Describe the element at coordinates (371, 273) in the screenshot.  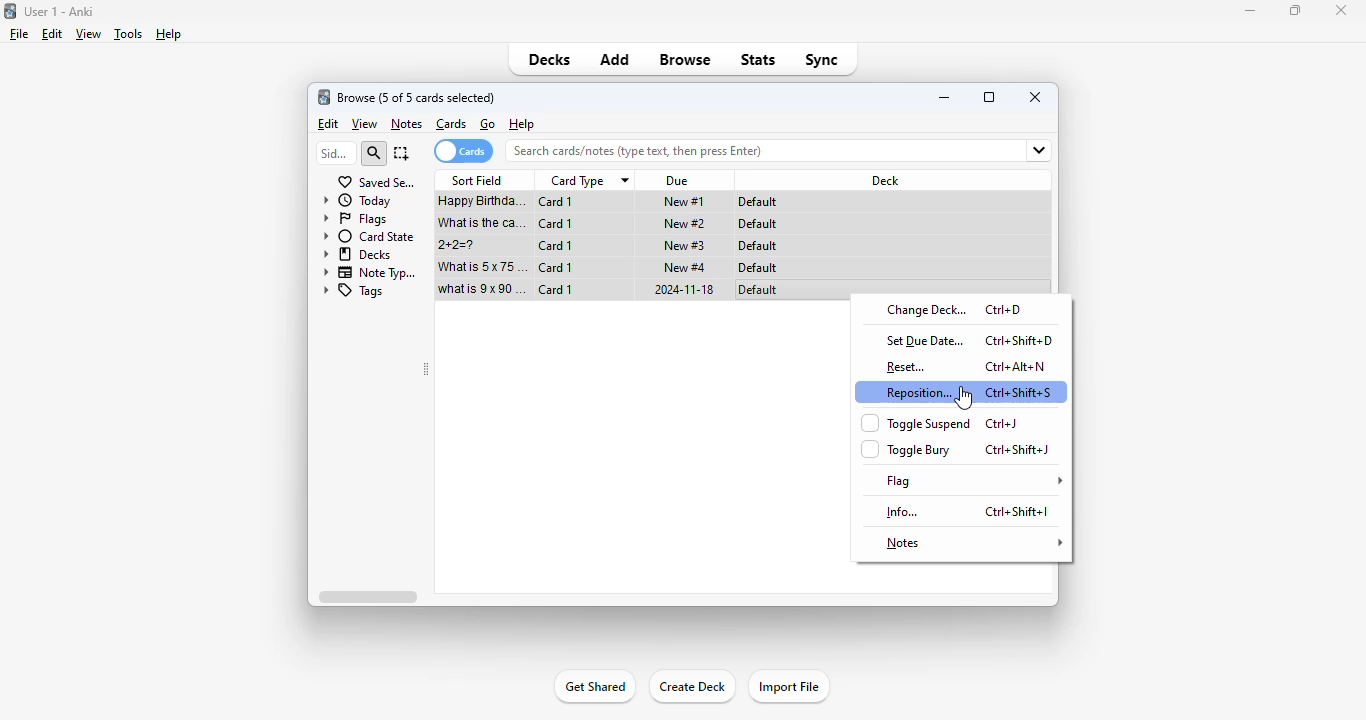
I see `note types` at that location.